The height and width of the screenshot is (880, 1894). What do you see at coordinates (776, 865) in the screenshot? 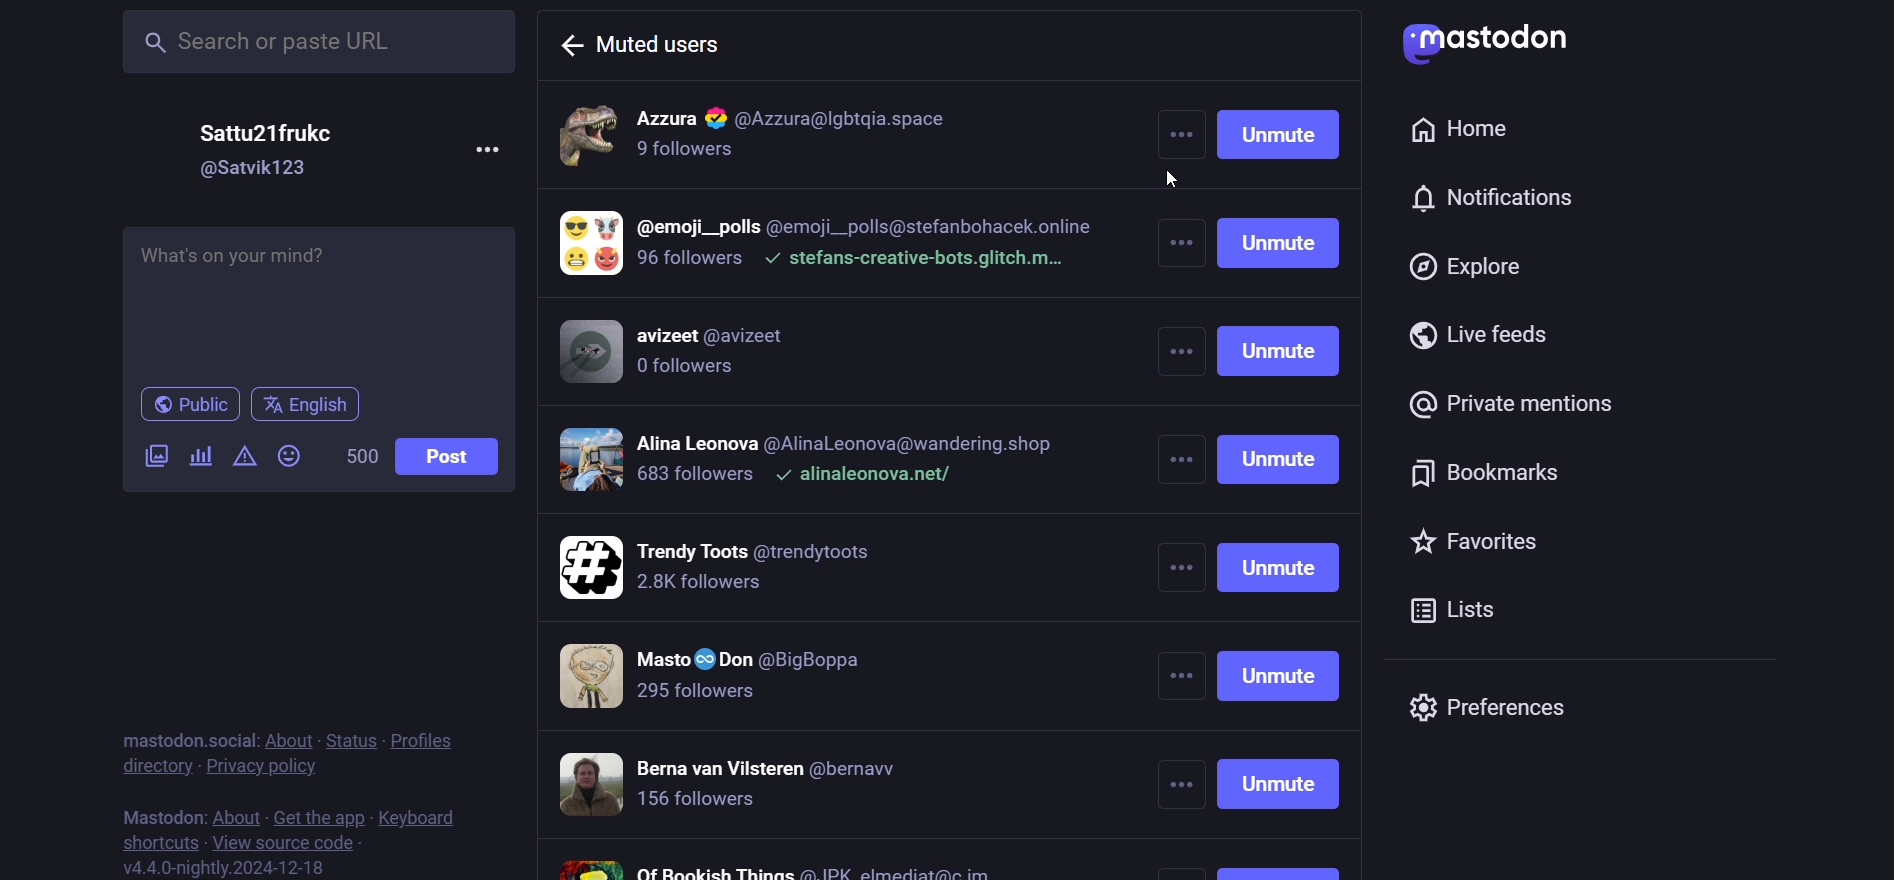
I see `muter users 8` at bounding box center [776, 865].